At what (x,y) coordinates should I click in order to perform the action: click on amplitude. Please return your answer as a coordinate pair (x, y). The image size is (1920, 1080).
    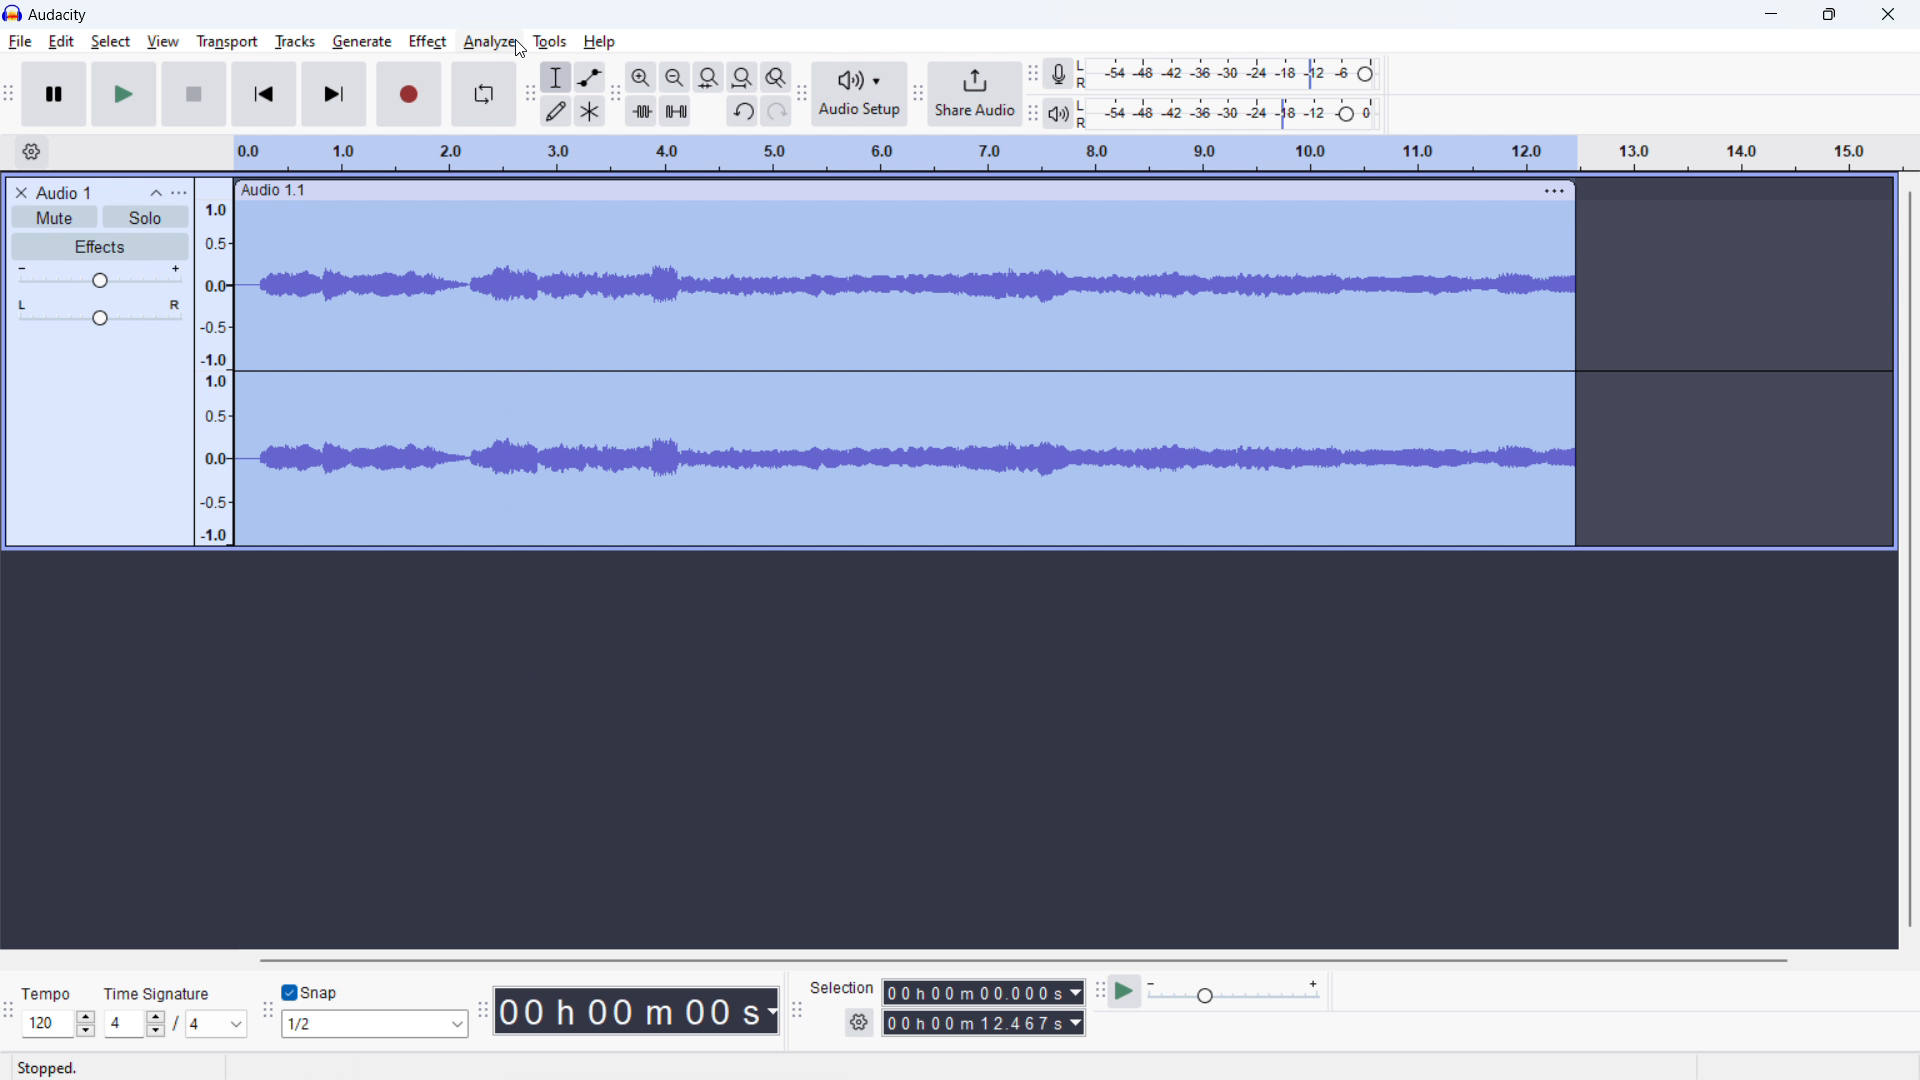
    Looking at the image, I should click on (211, 362).